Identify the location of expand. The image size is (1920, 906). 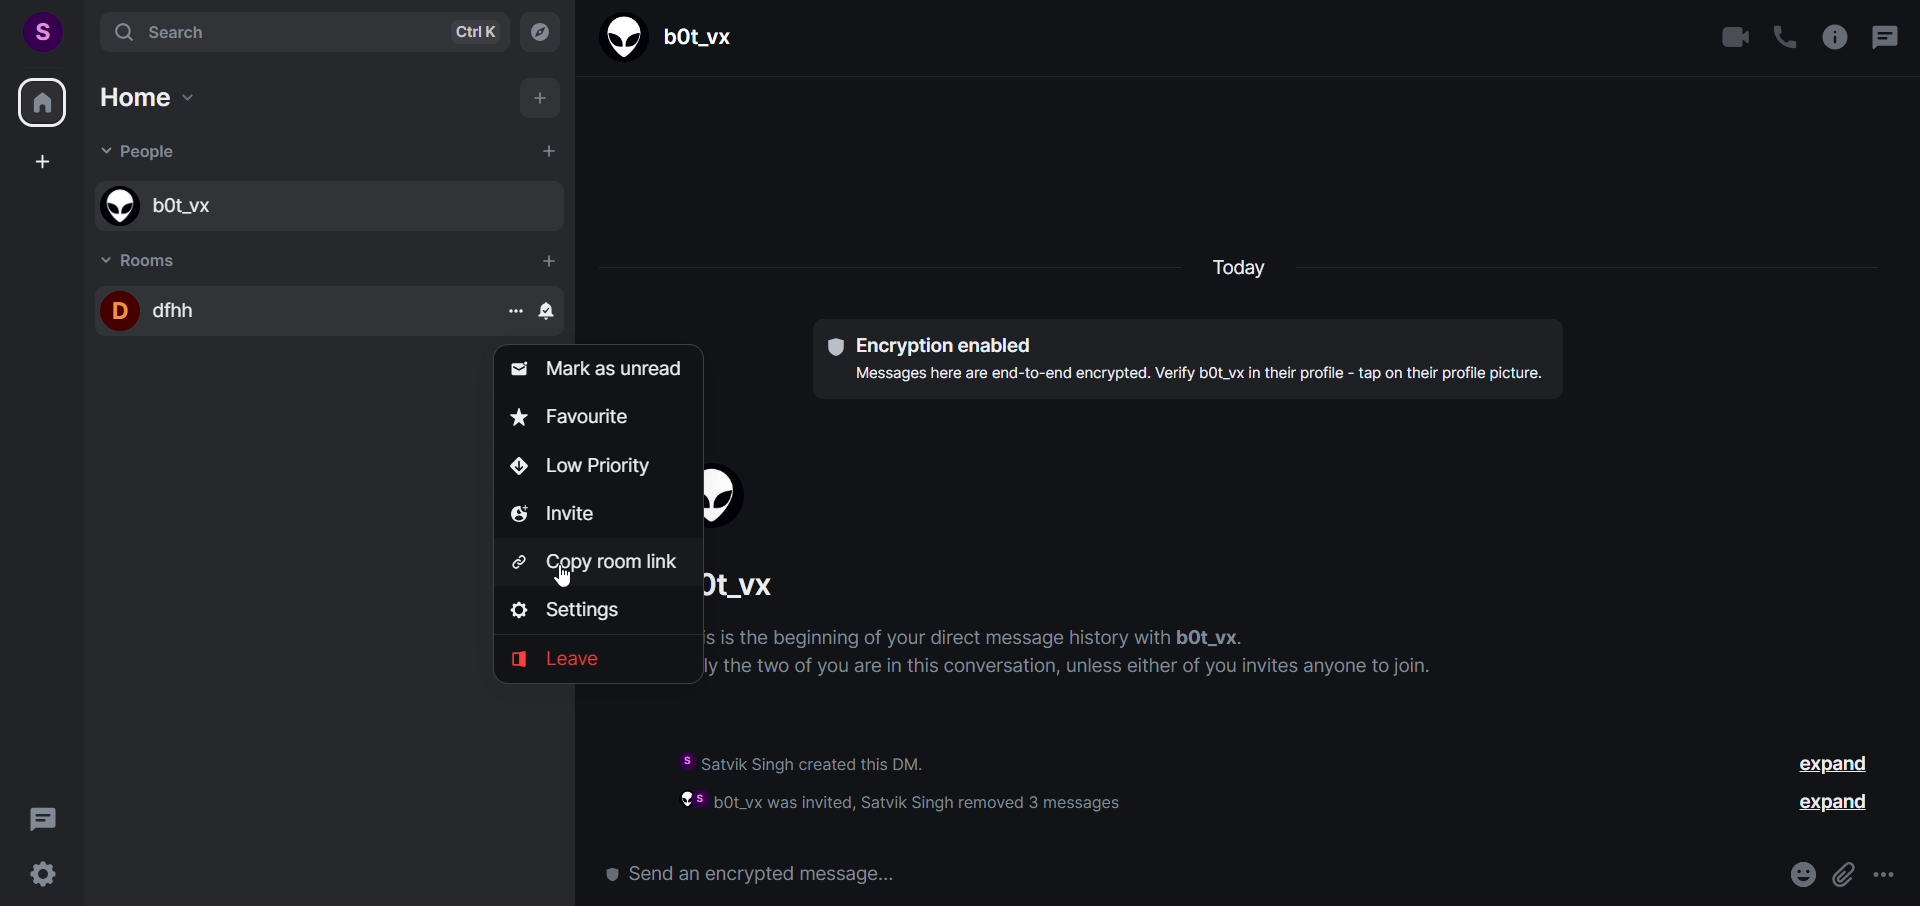
(1833, 804).